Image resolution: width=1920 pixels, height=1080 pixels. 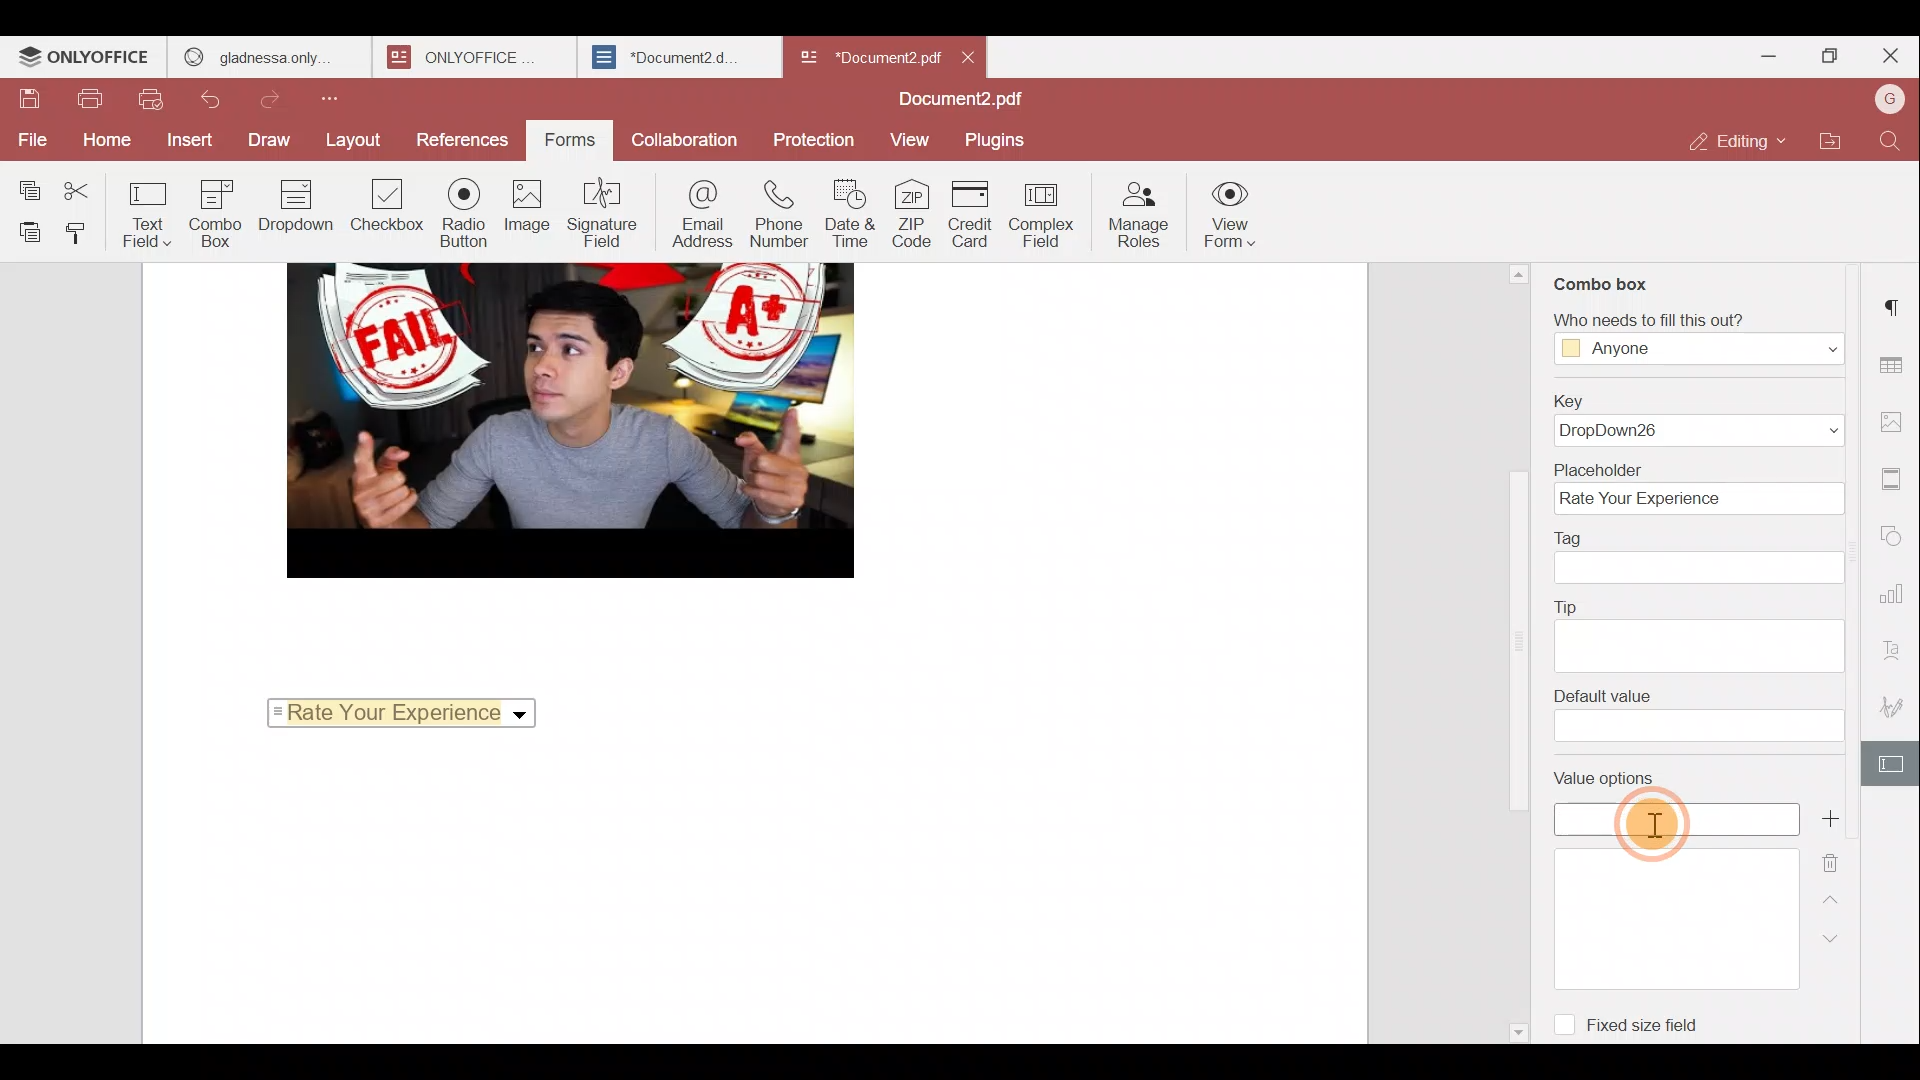 What do you see at coordinates (1895, 702) in the screenshot?
I see `Signature settings` at bounding box center [1895, 702].